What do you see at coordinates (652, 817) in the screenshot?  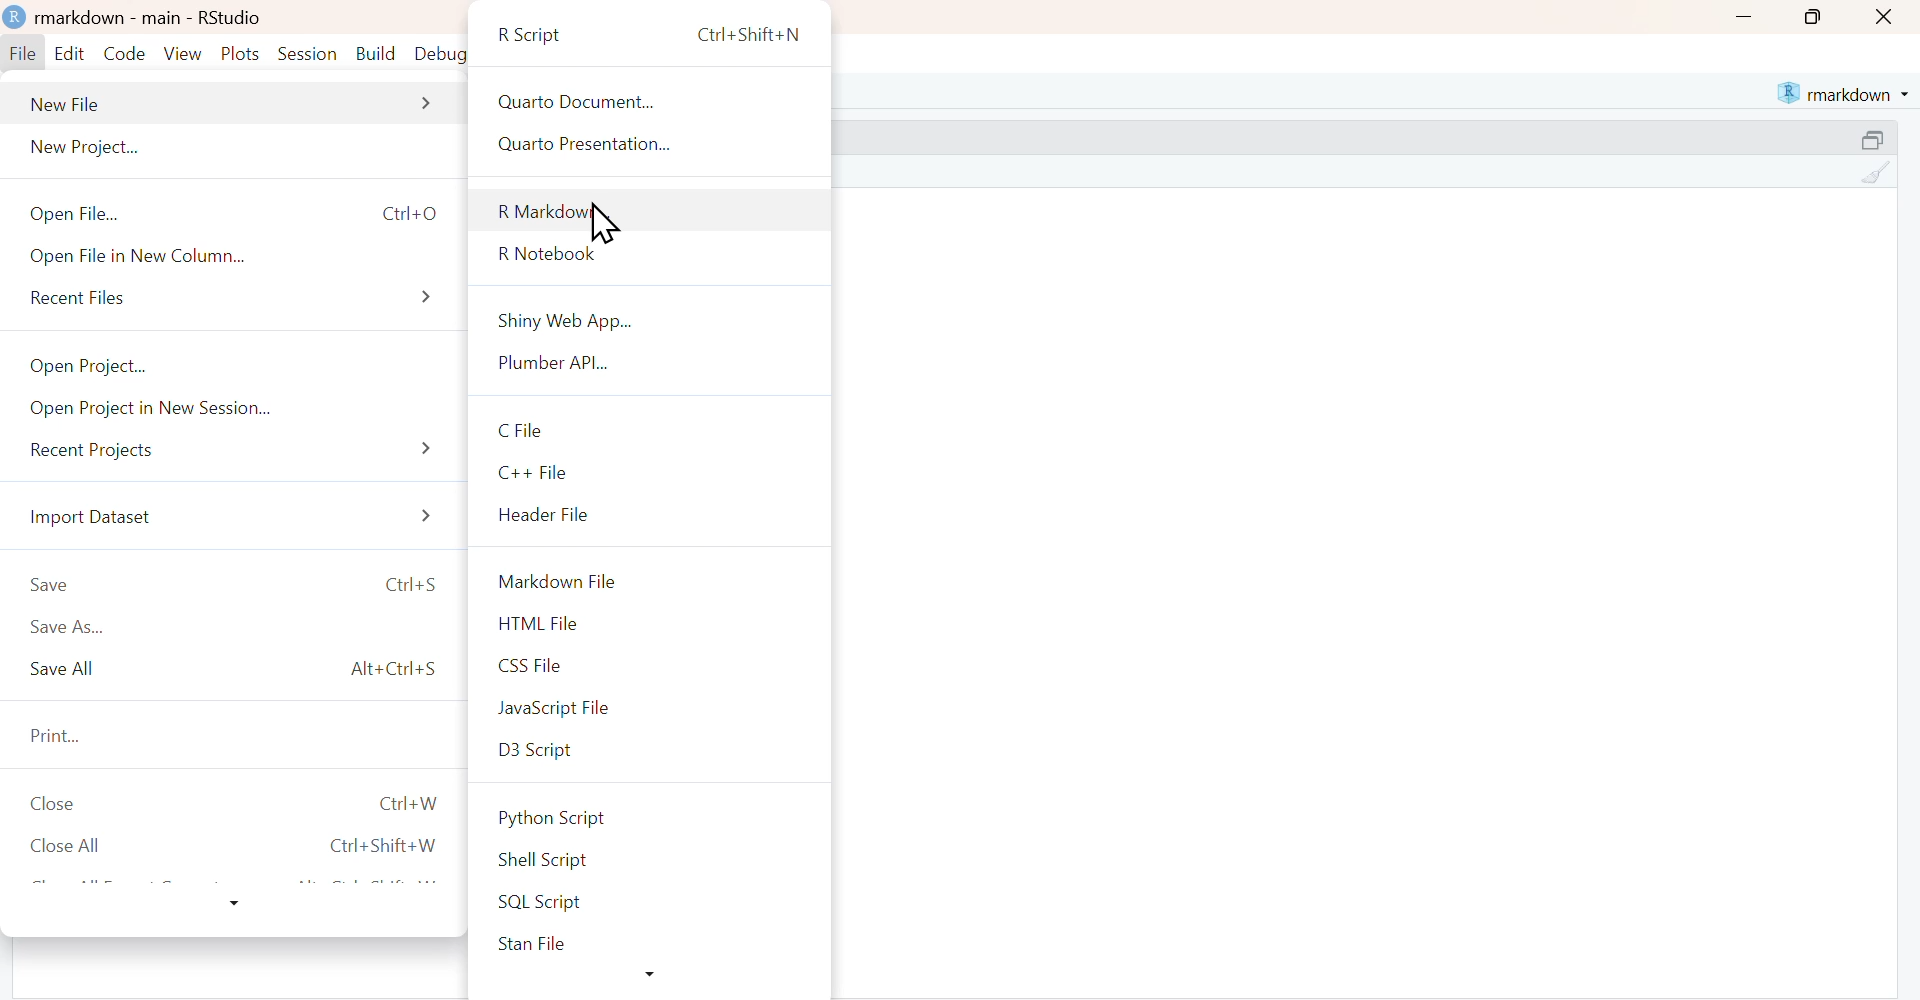 I see `Python Script` at bounding box center [652, 817].